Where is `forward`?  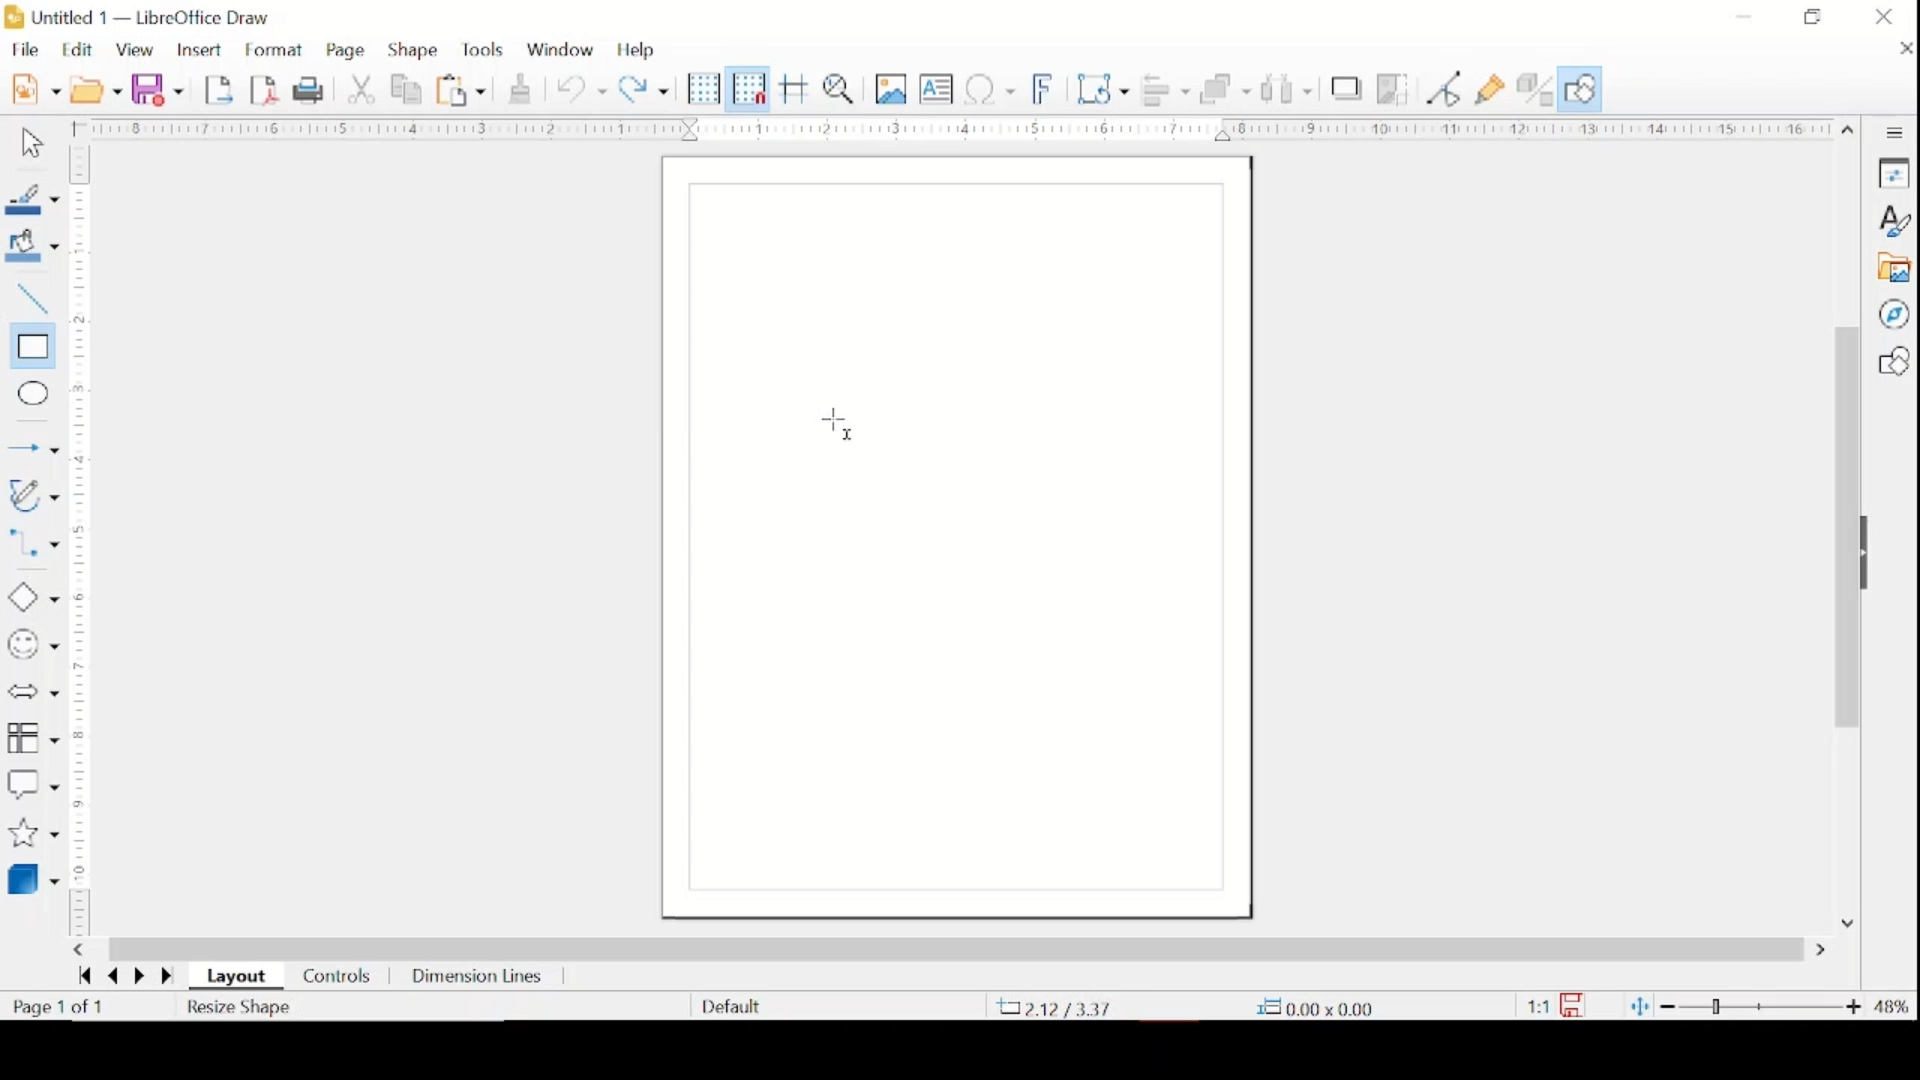 forward is located at coordinates (170, 978).